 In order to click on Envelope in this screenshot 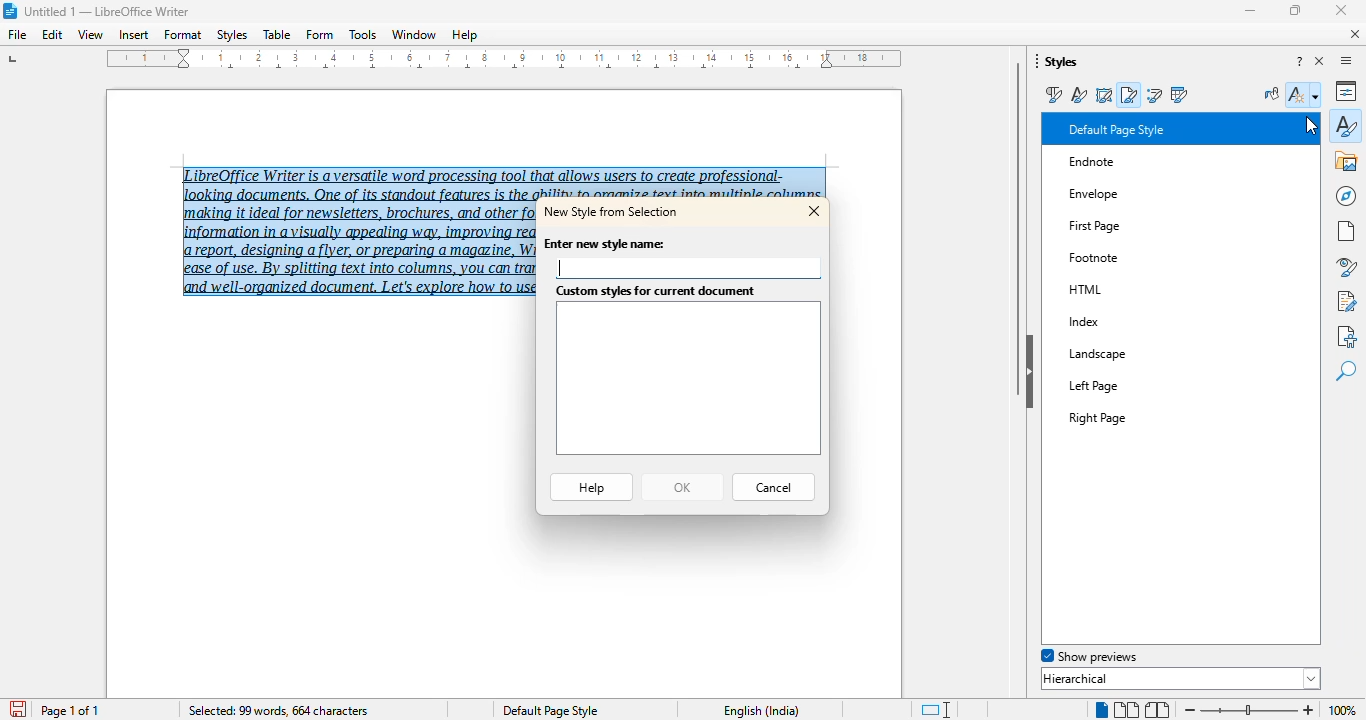, I will do `click(1136, 190)`.